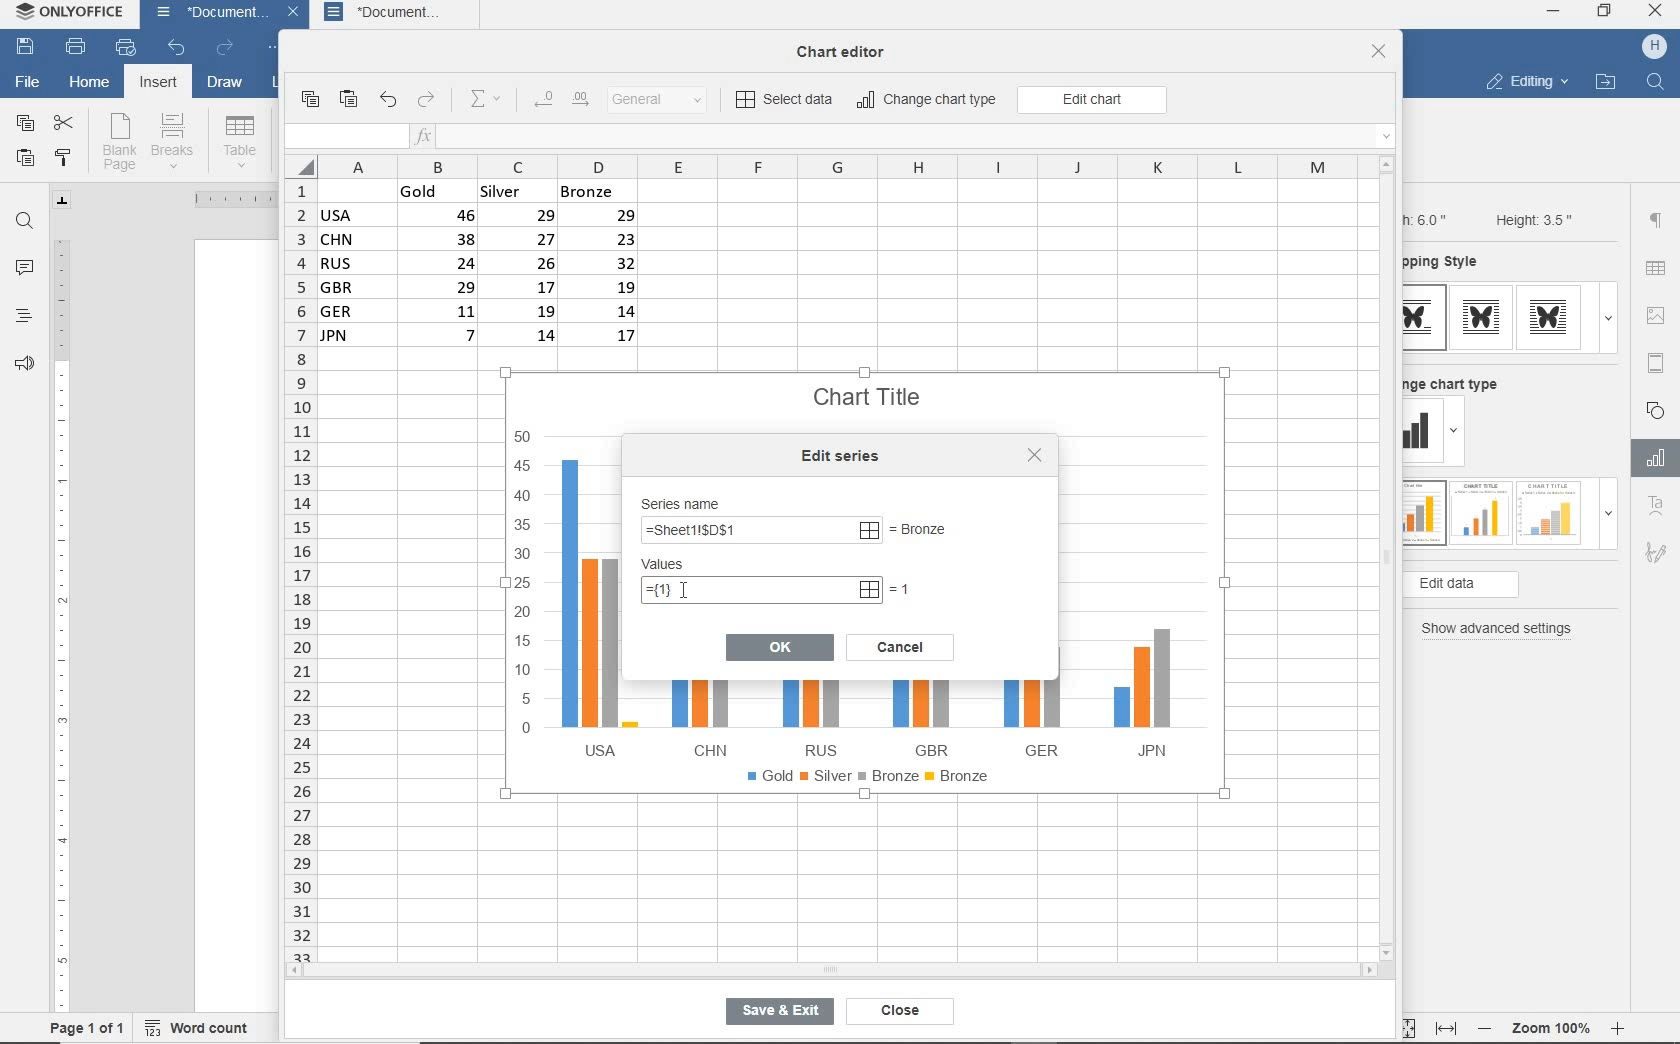 This screenshot has width=1680, height=1044. What do you see at coordinates (1531, 219) in the screenshot?
I see `Height: 3.5"` at bounding box center [1531, 219].